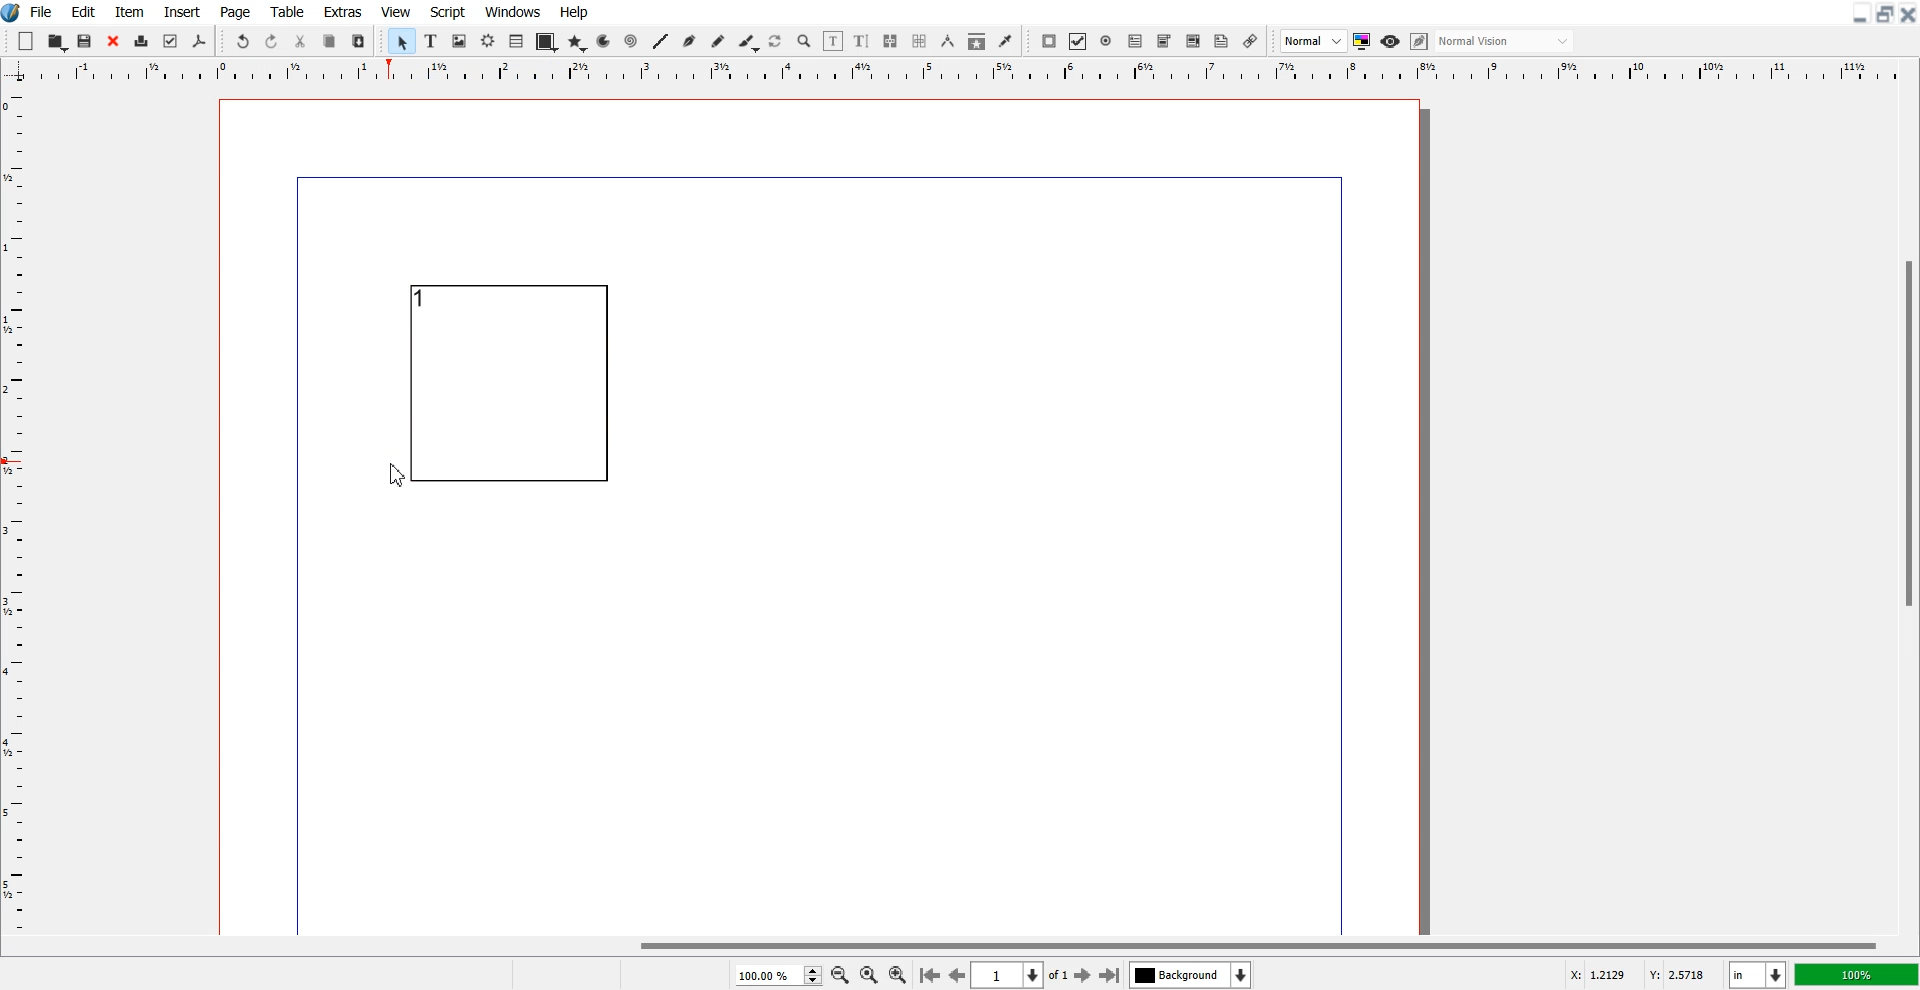  I want to click on Save, so click(86, 41).